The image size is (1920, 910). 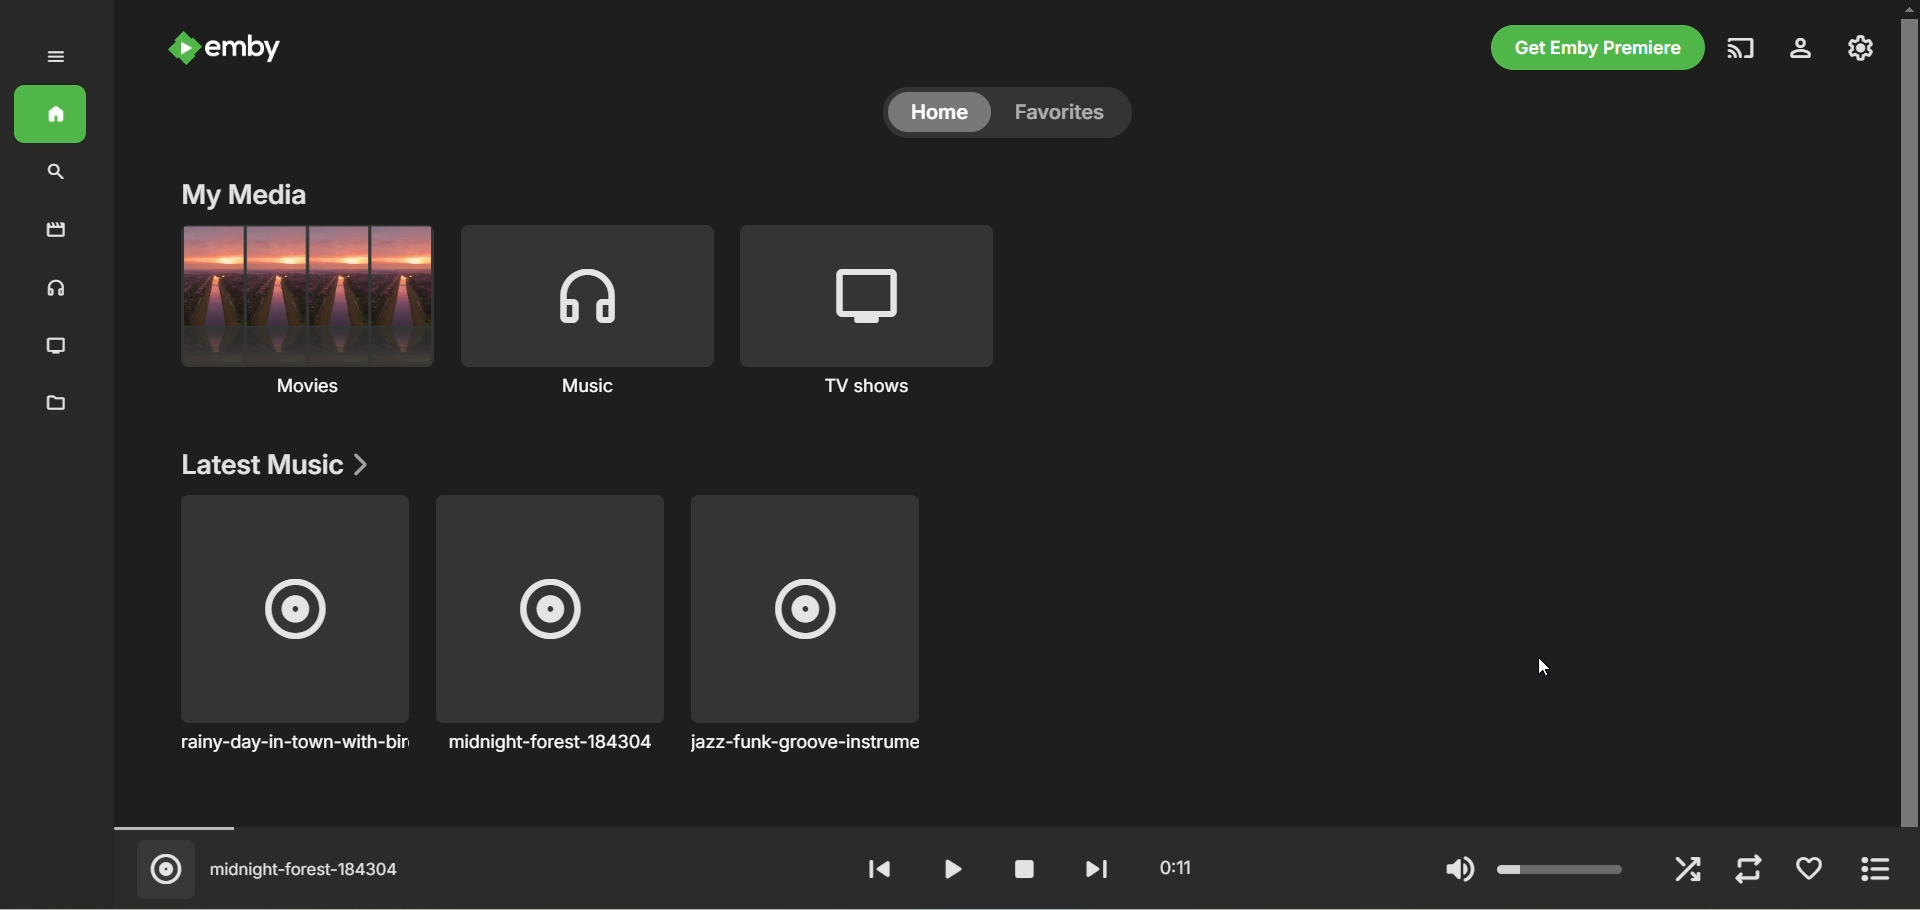 What do you see at coordinates (878, 871) in the screenshot?
I see `rewind` at bounding box center [878, 871].